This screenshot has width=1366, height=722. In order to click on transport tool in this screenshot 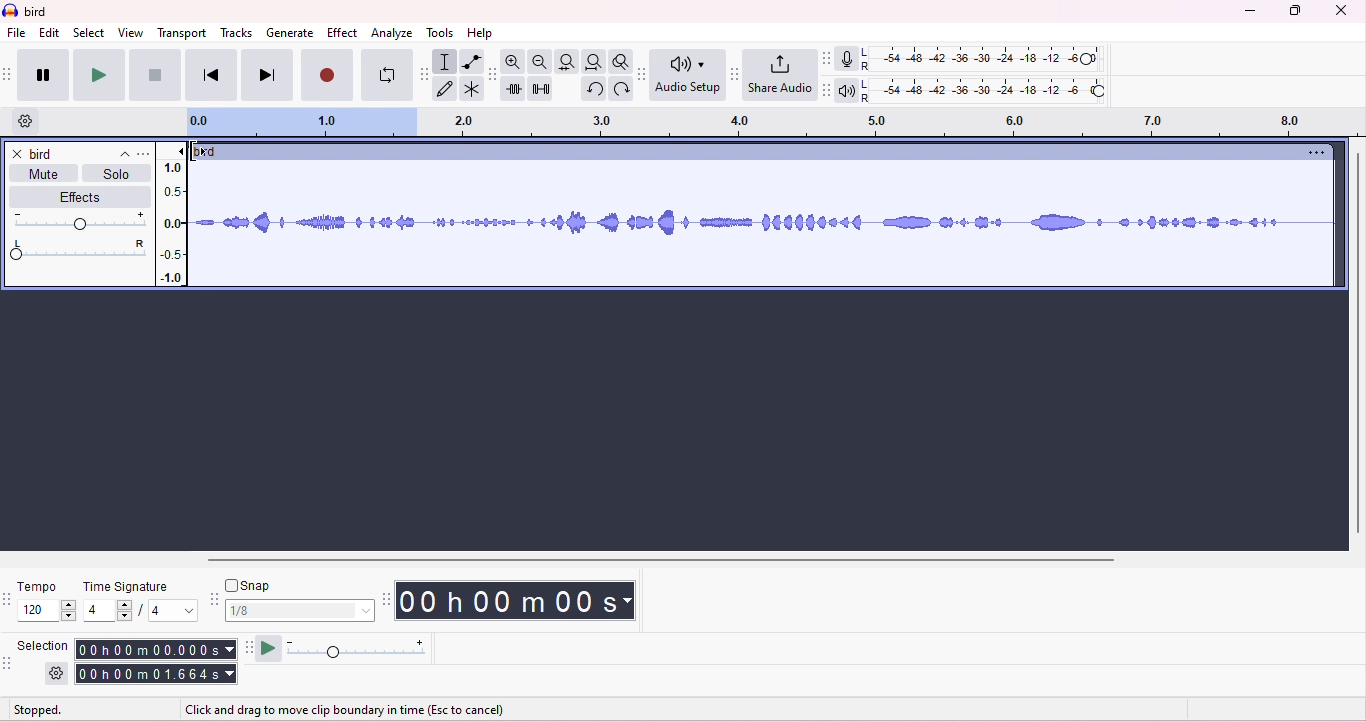, I will do `click(9, 75)`.